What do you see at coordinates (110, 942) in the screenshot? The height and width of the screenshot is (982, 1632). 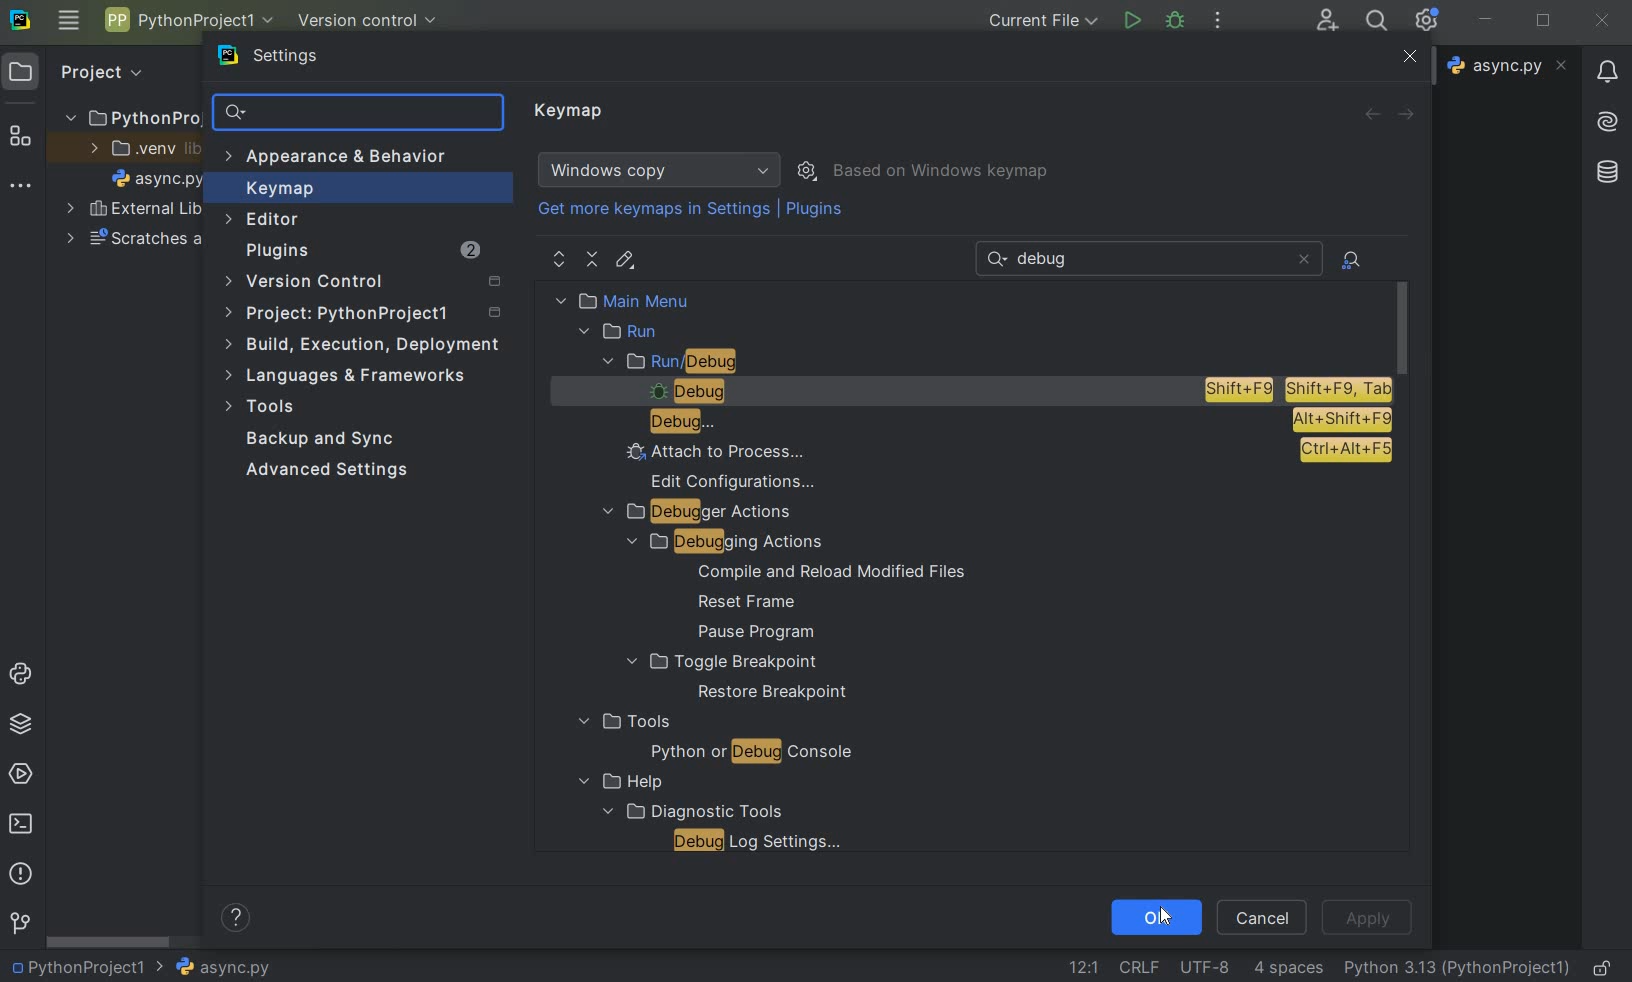 I see `scrollbar` at bounding box center [110, 942].